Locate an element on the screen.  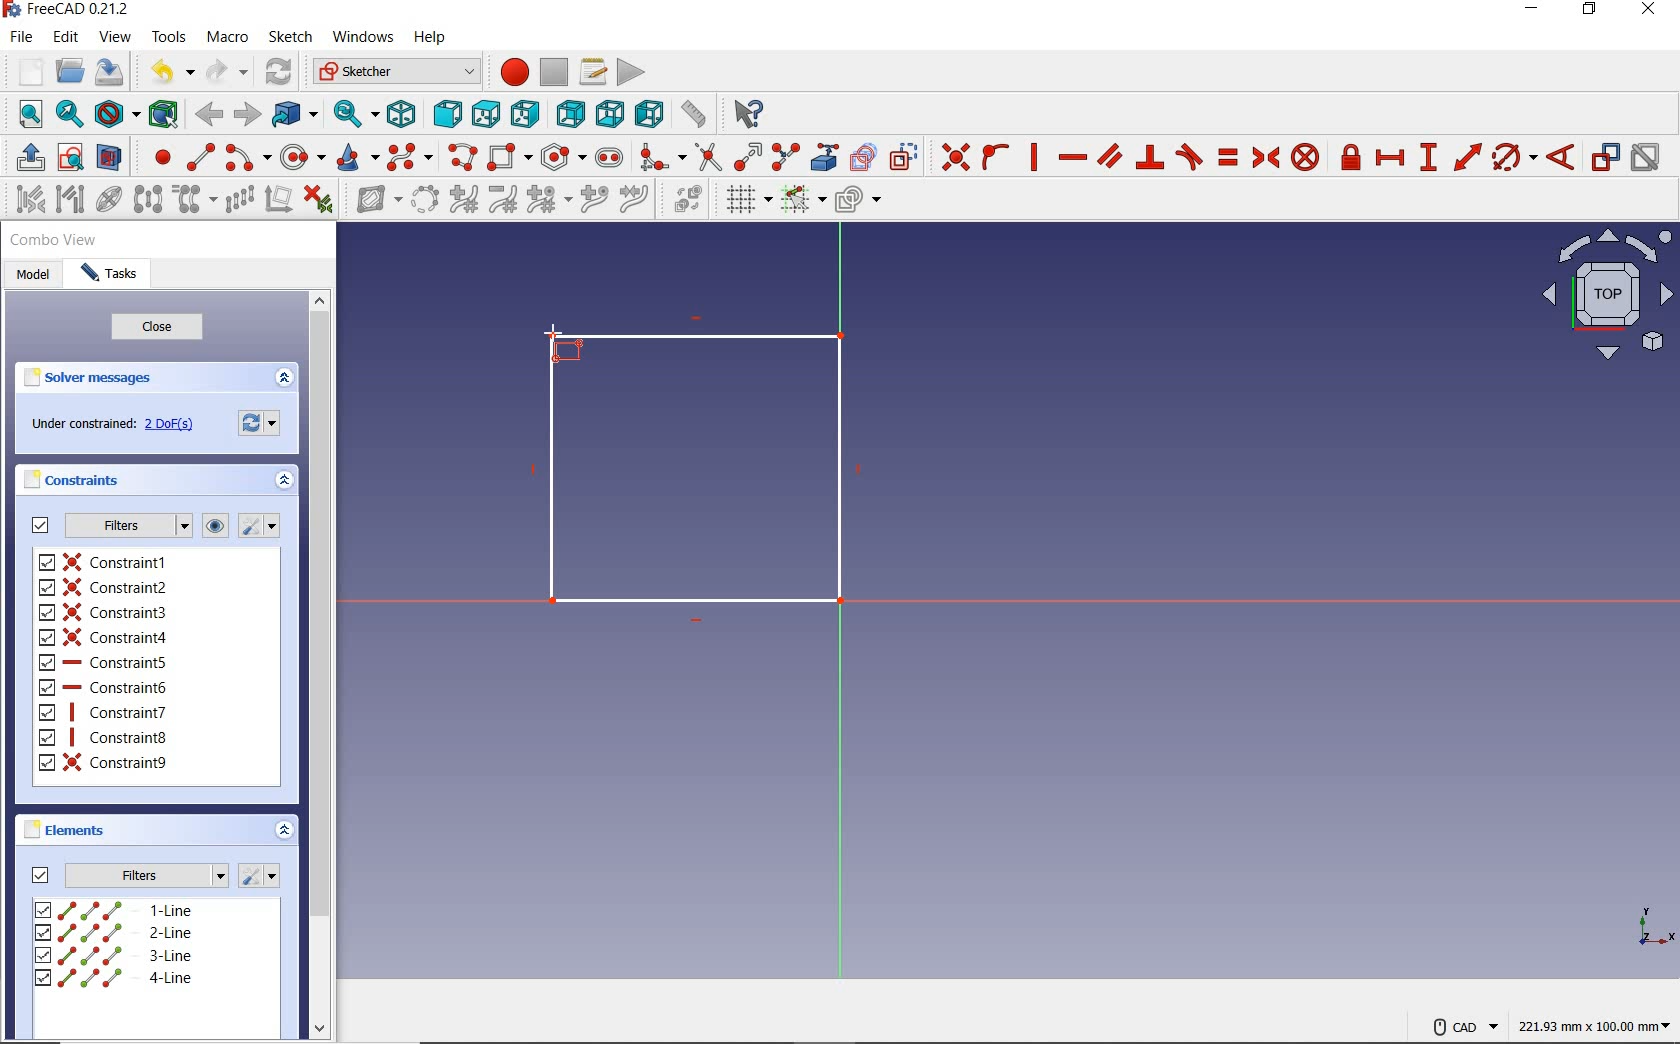
create polyline is located at coordinates (464, 158).